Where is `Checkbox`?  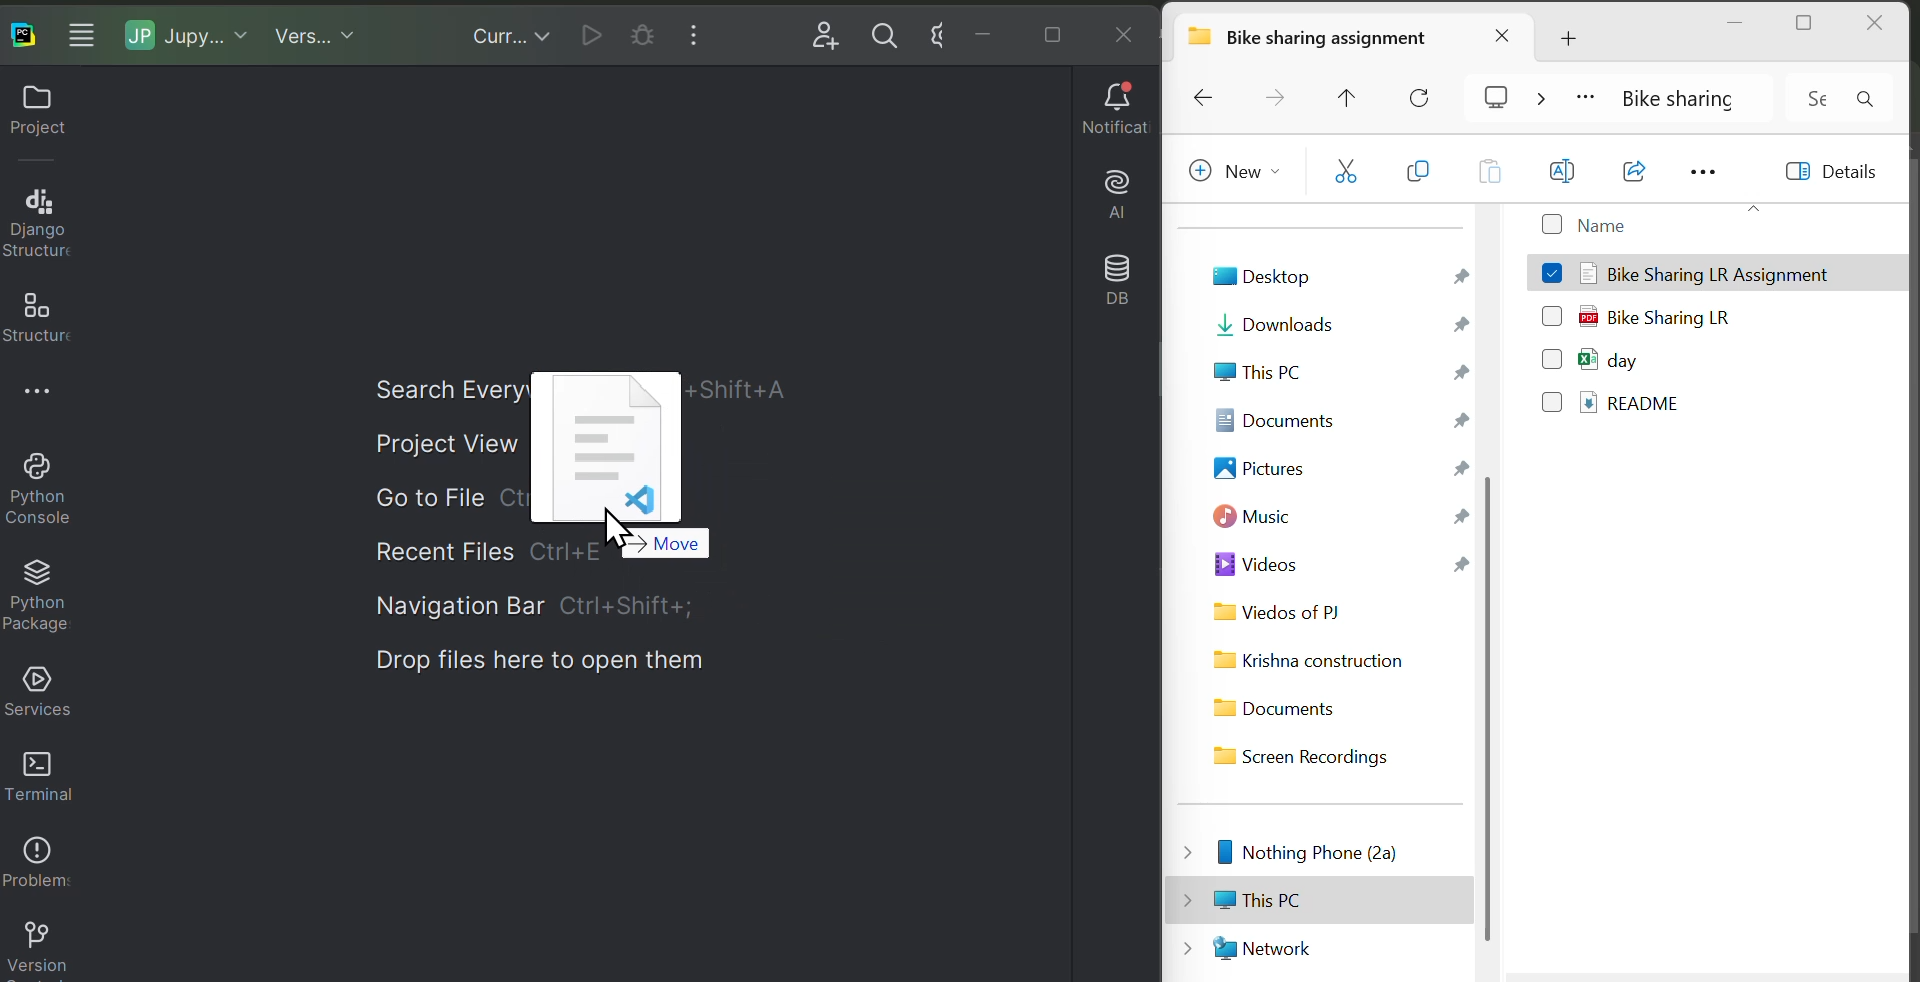 Checkbox is located at coordinates (1552, 357).